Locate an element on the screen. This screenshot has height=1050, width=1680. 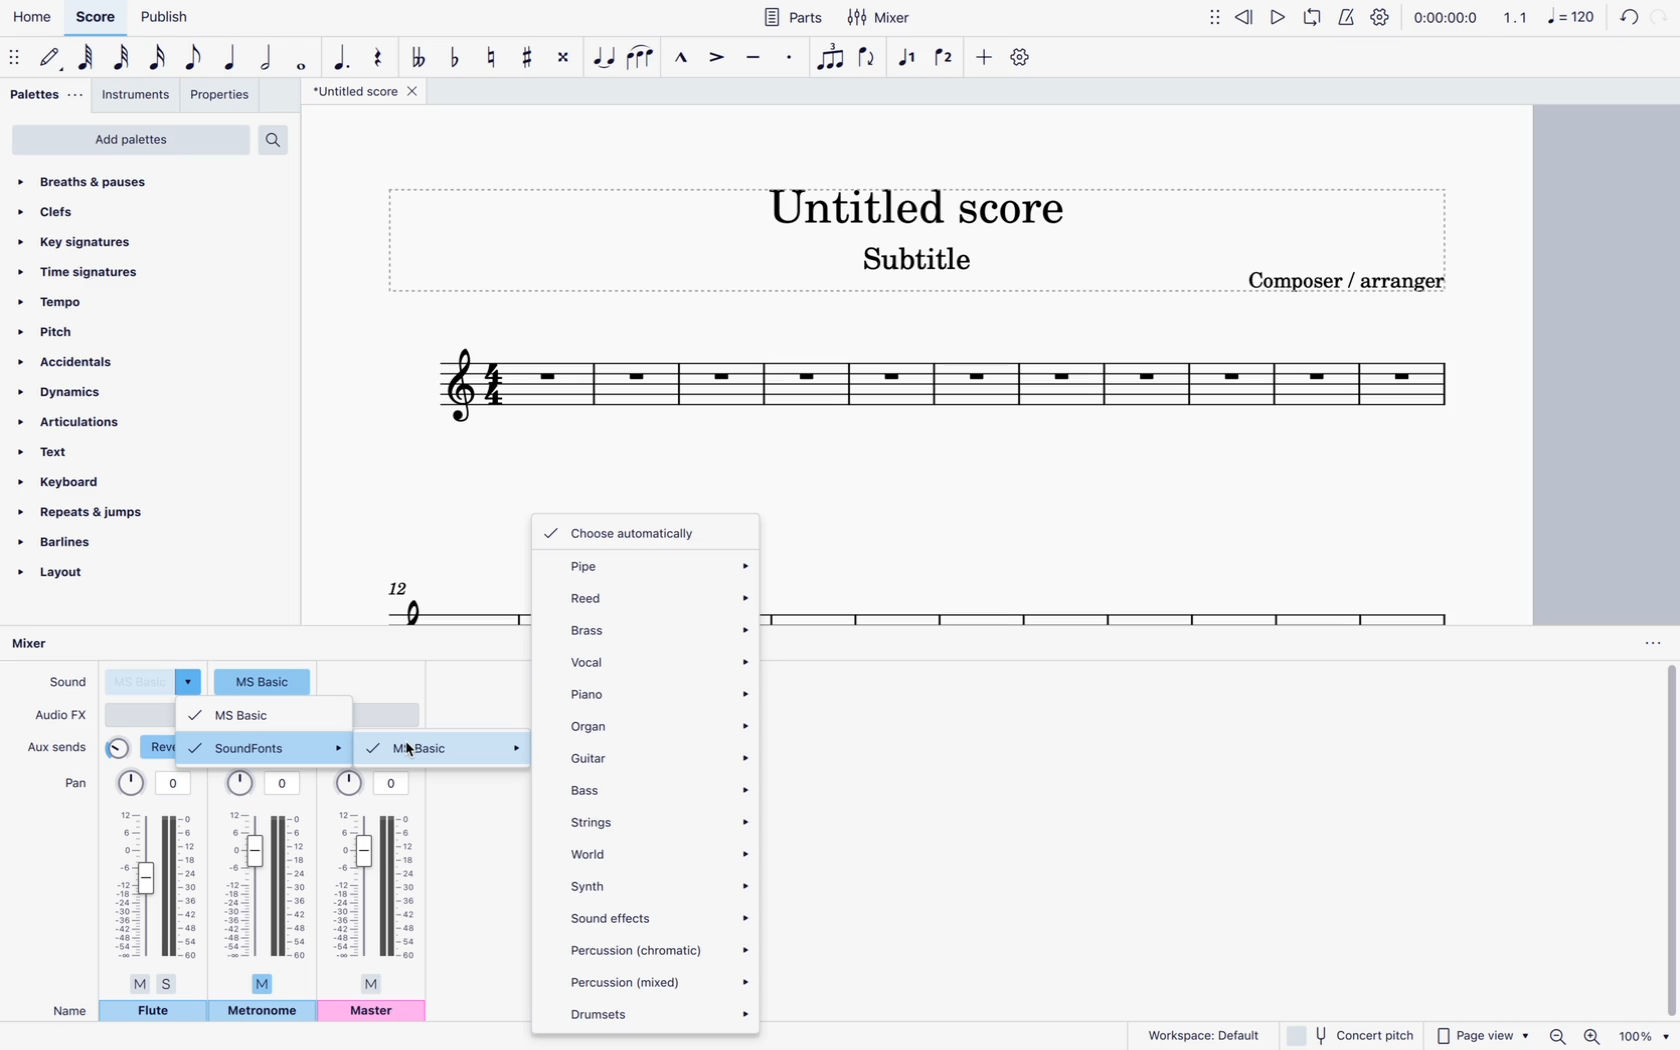
32nd note is located at coordinates (124, 58).